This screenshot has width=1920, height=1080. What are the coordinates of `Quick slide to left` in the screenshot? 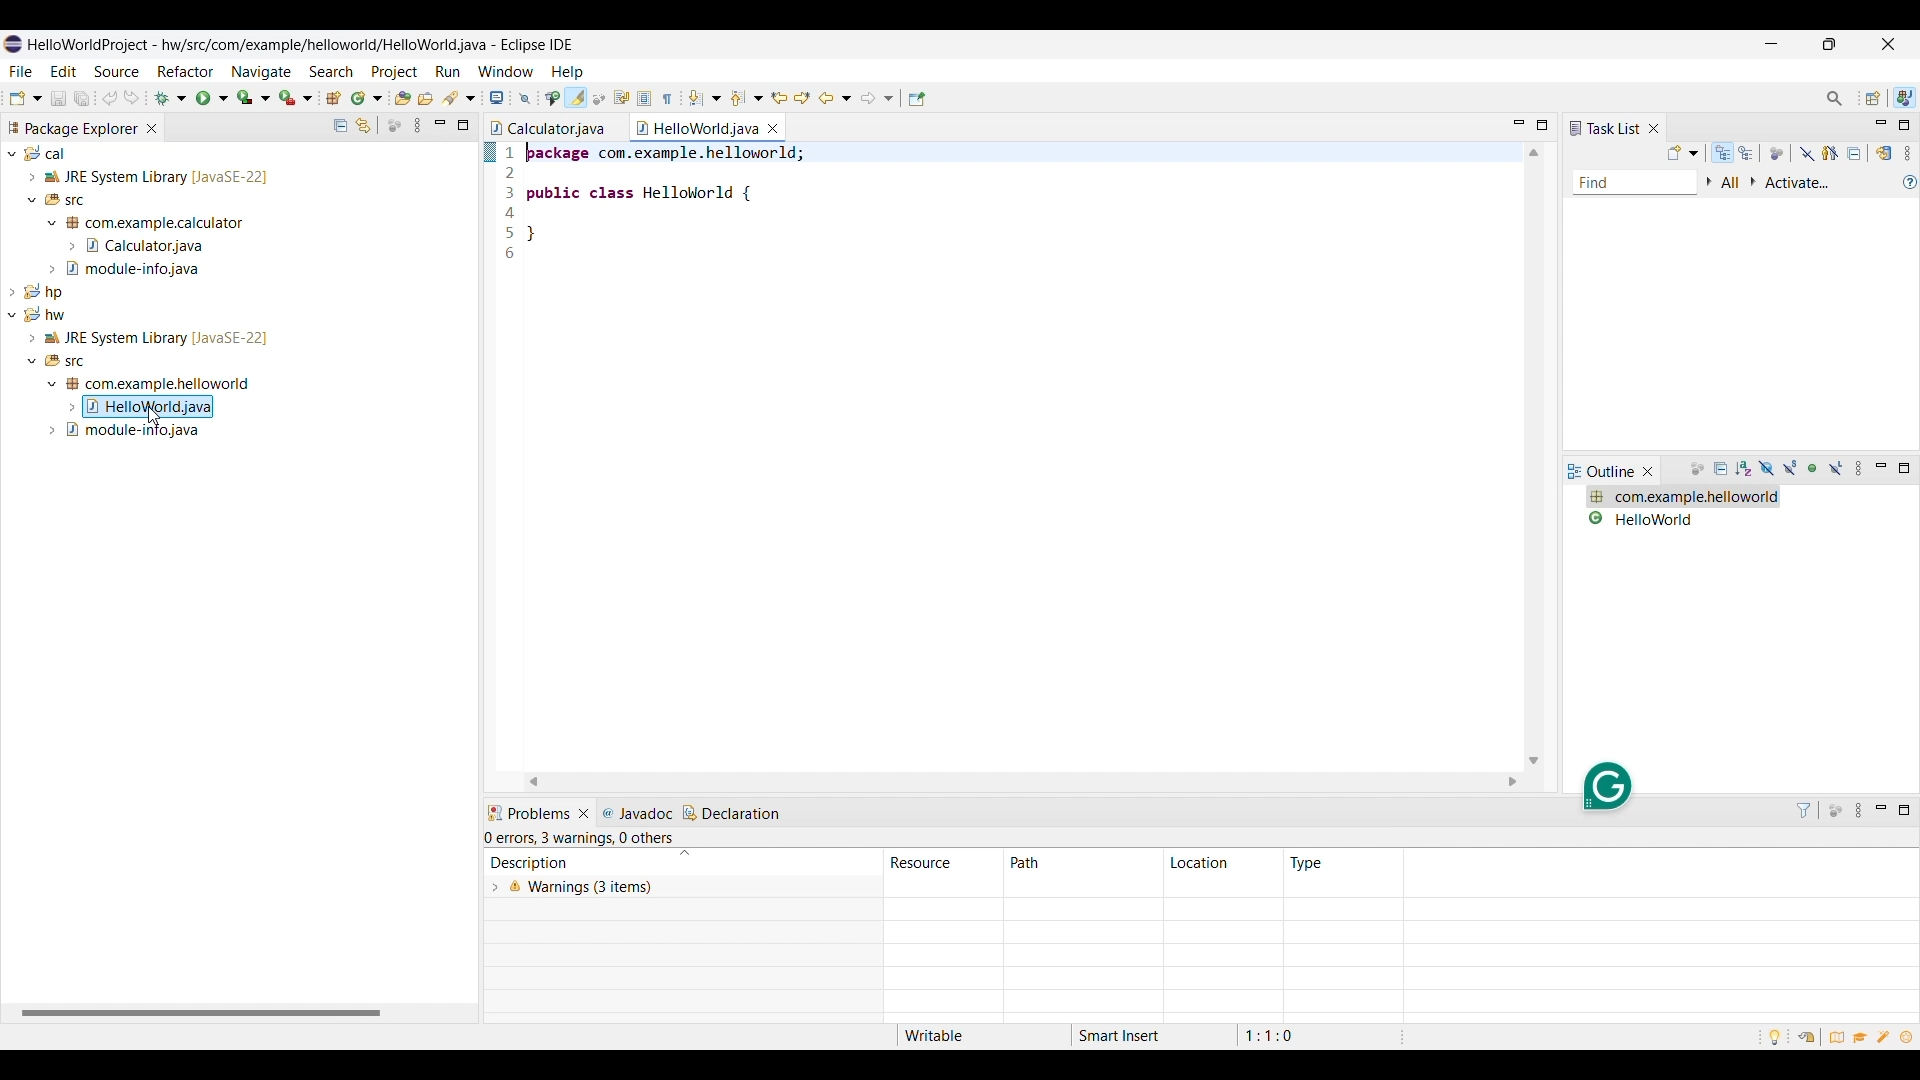 It's located at (533, 782).